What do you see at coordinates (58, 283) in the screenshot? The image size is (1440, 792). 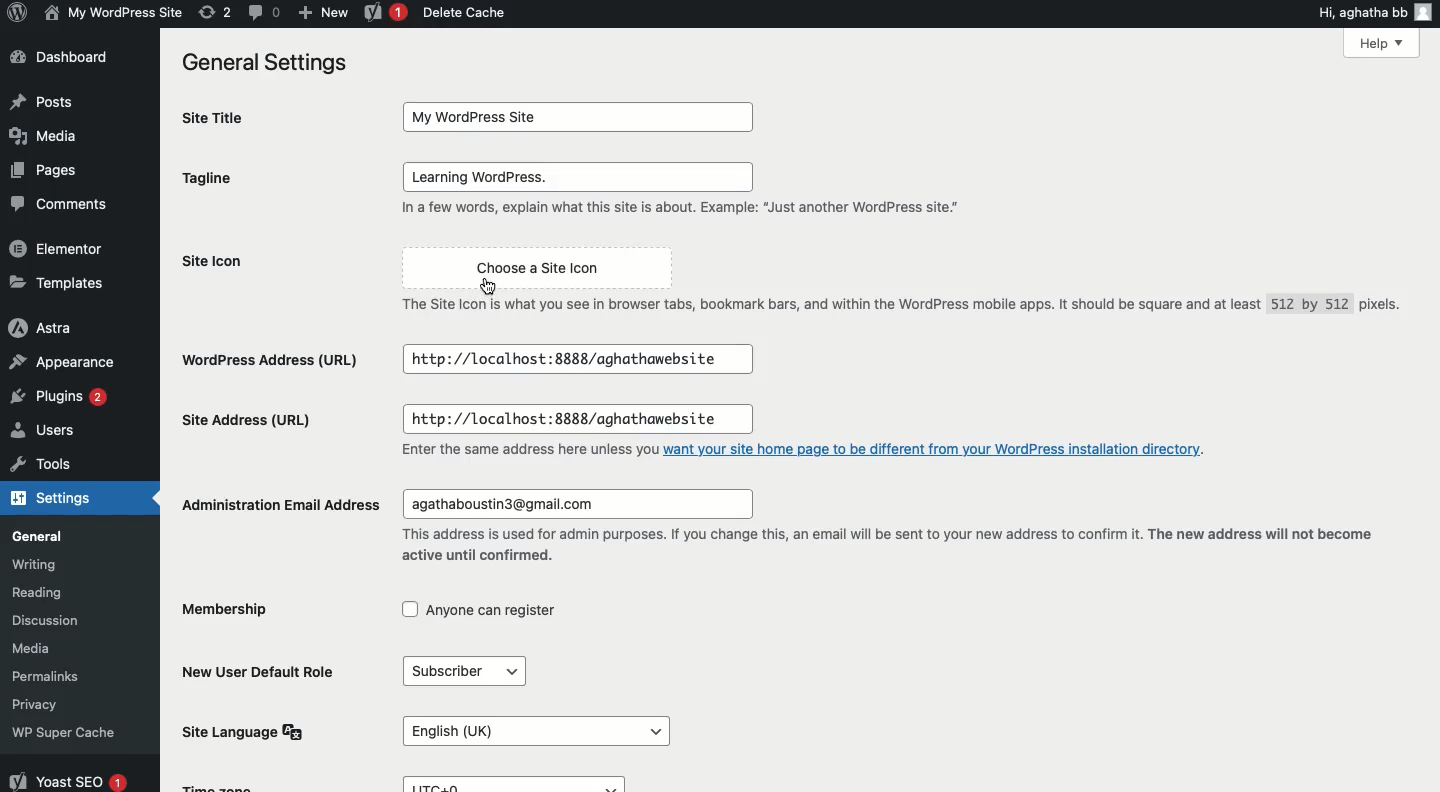 I see `Templates` at bounding box center [58, 283].